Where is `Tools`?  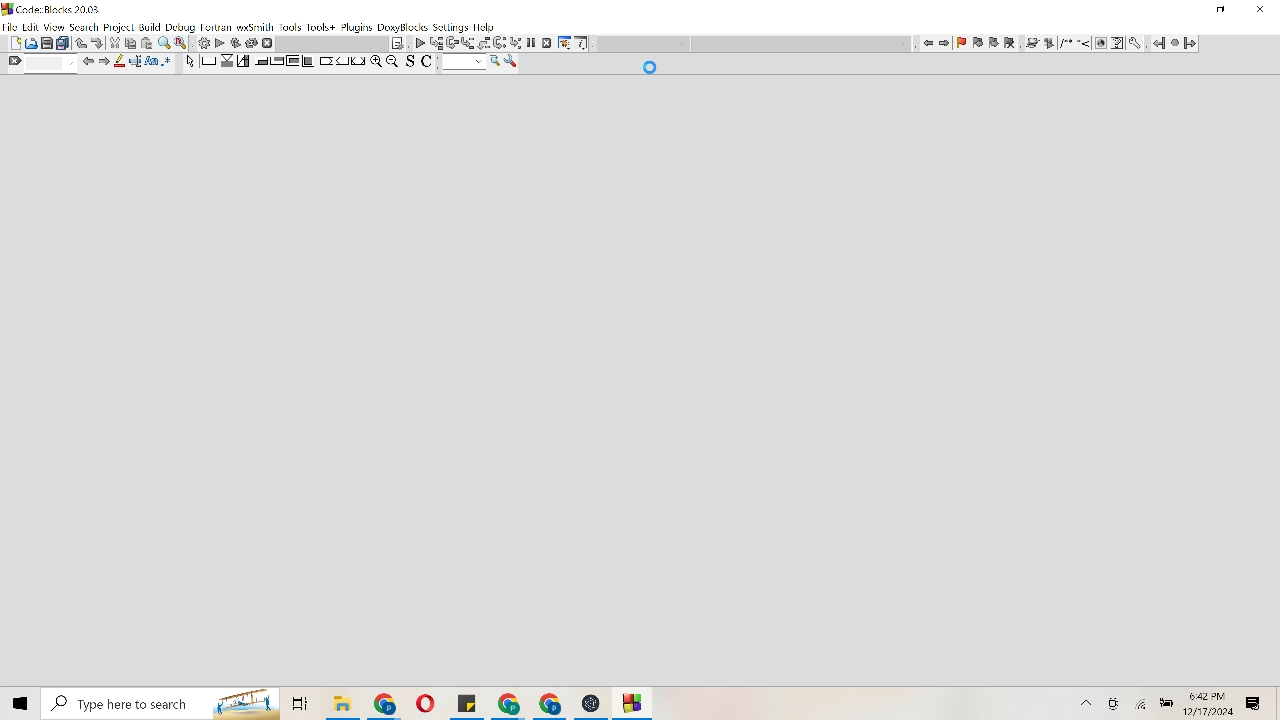
Tools is located at coordinates (291, 28).